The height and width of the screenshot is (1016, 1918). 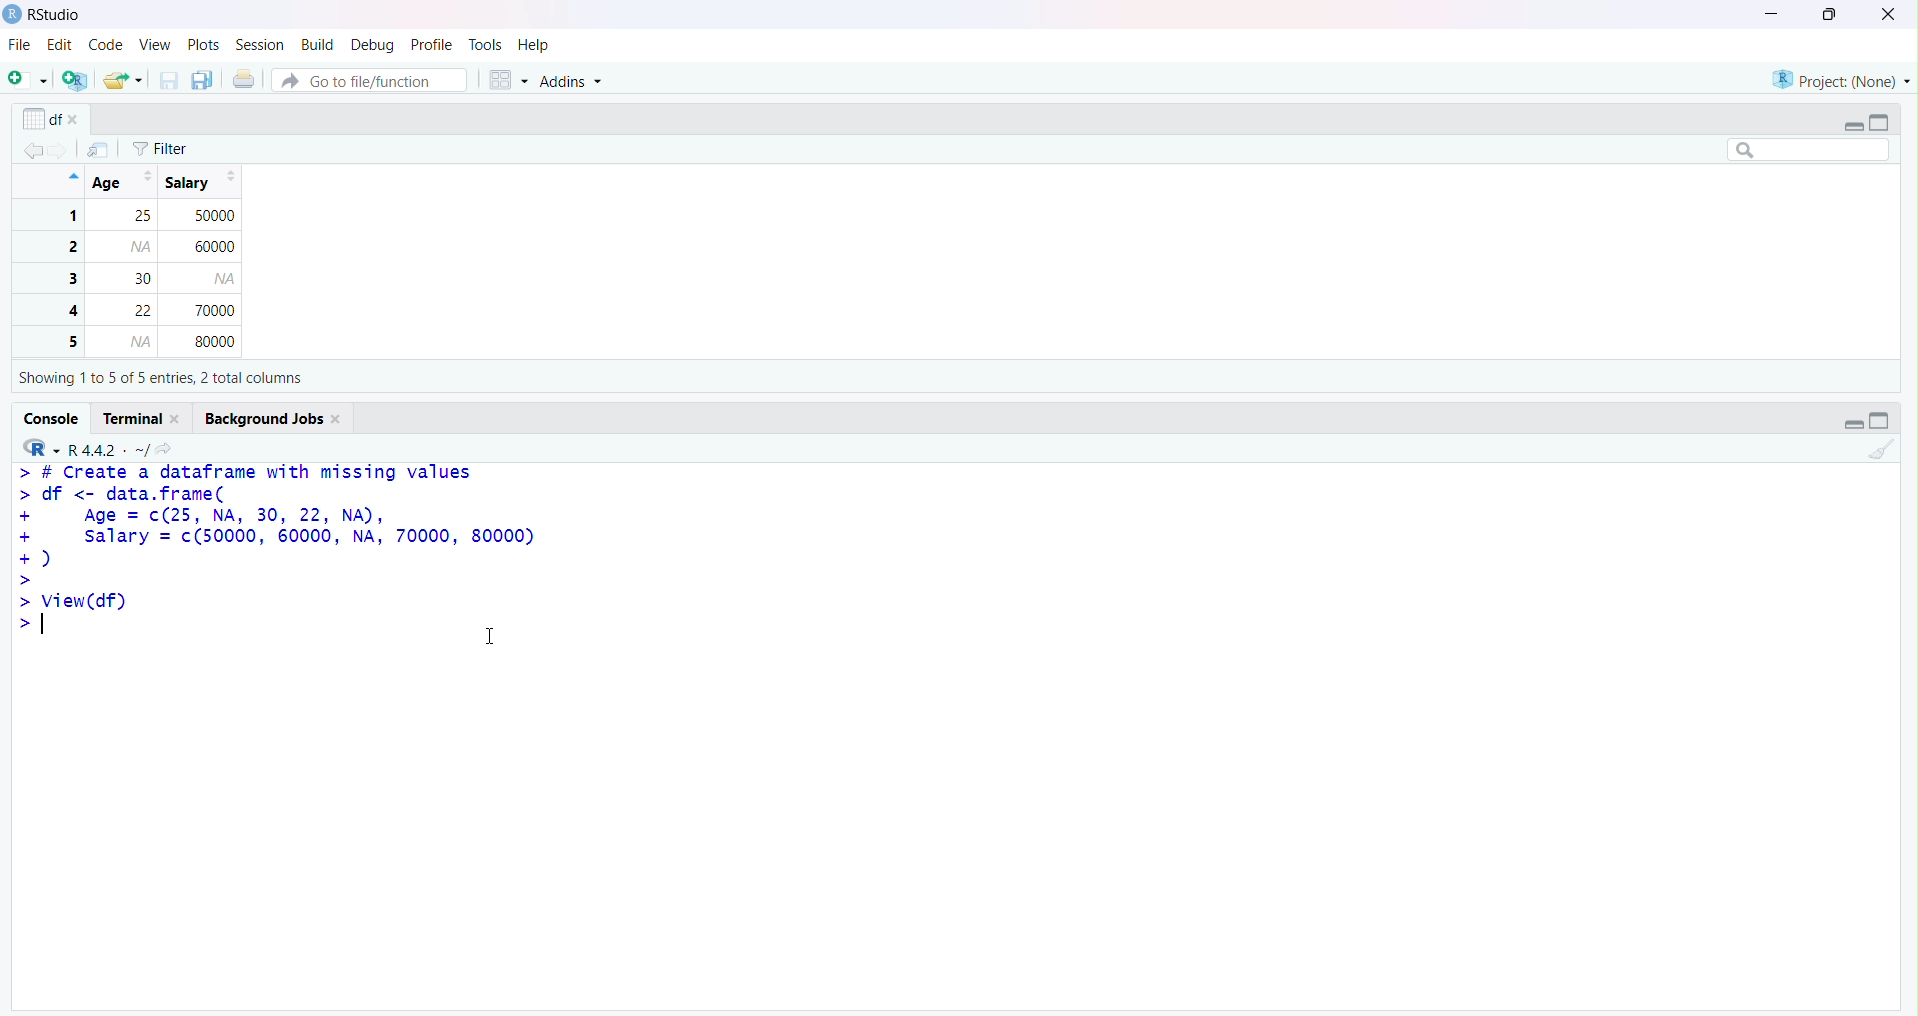 I want to click on Minimize, so click(x=1851, y=127).